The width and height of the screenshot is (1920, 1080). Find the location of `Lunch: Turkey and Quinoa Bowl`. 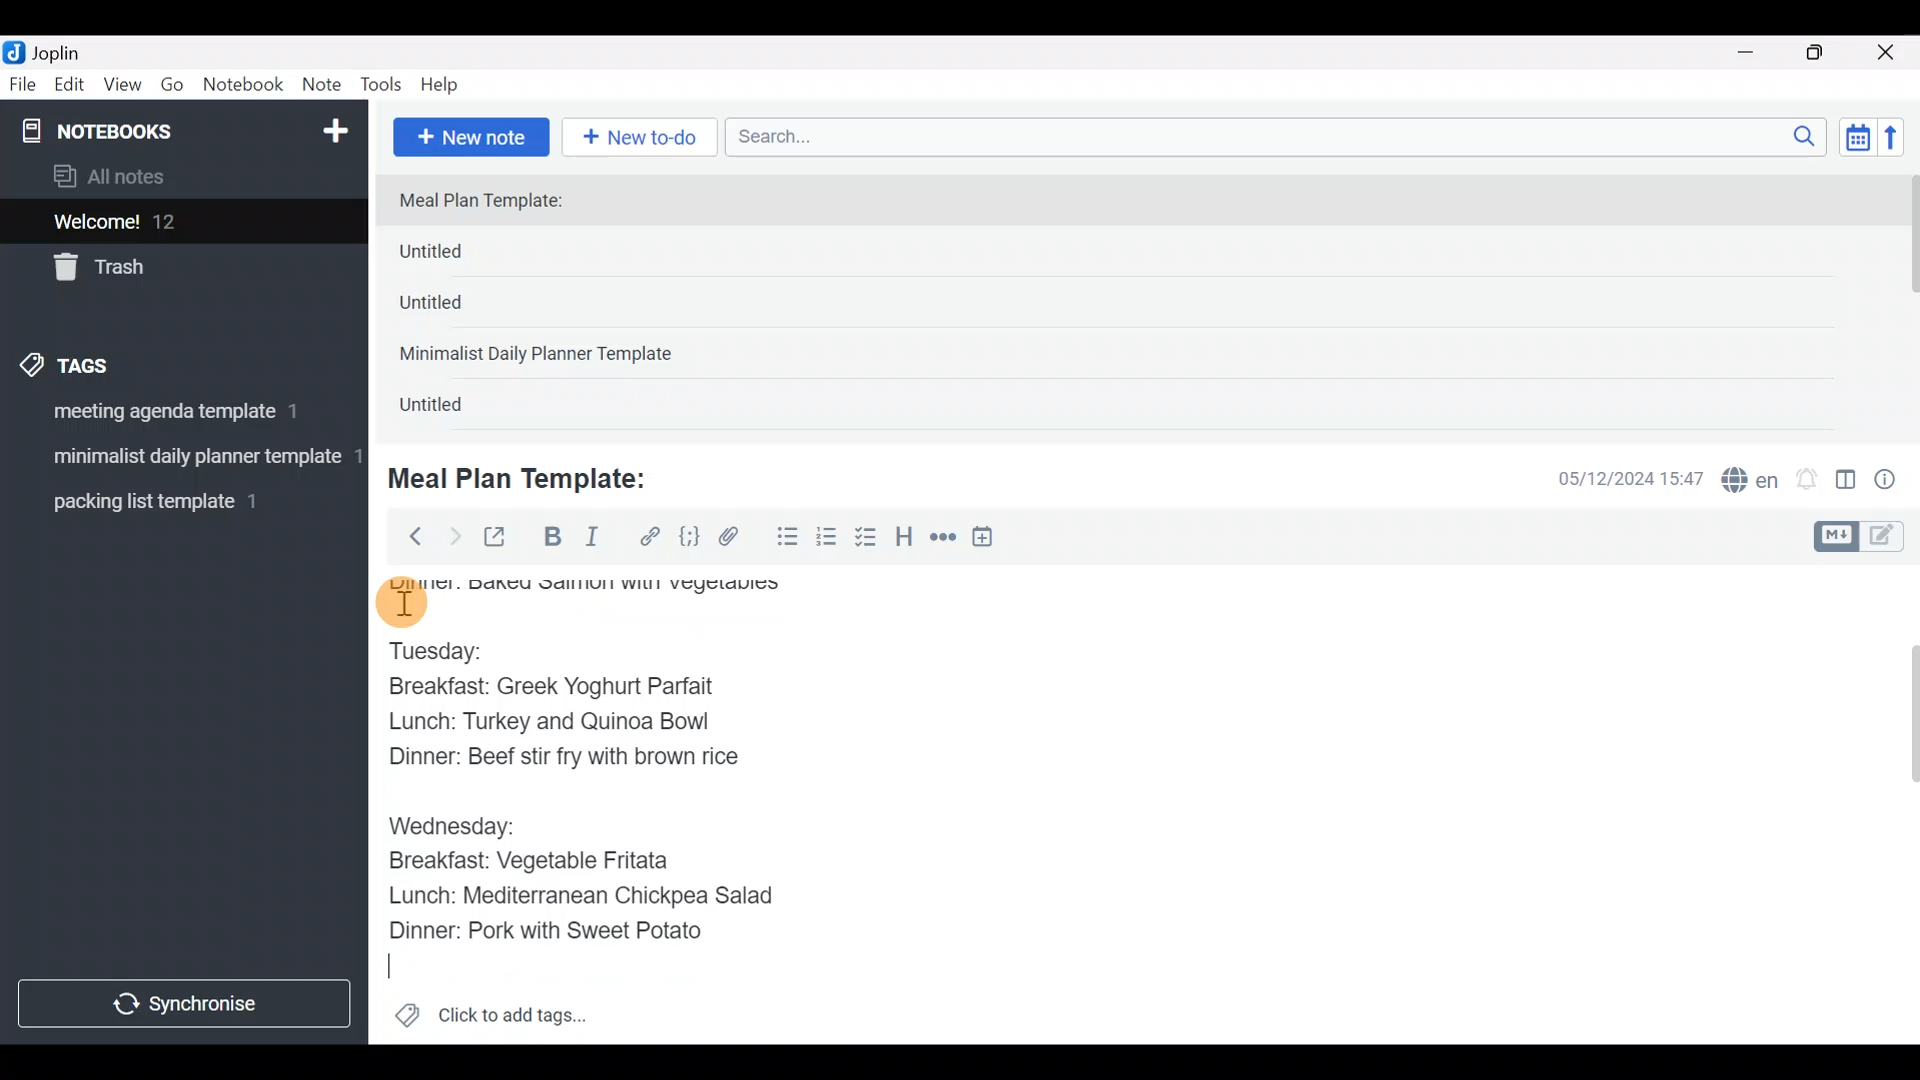

Lunch: Turkey and Quinoa Bowl is located at coordinates (555, 725).